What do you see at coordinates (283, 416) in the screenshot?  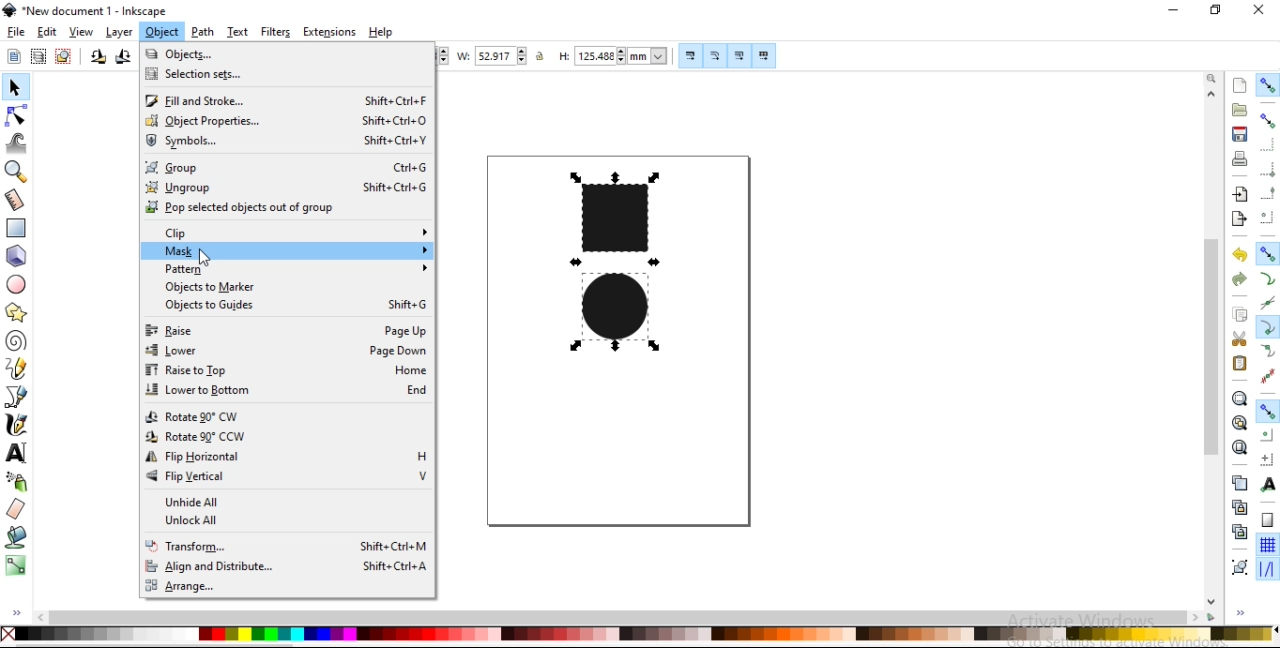 I see `rotate 90 CW` at bounding box center [283, 416].